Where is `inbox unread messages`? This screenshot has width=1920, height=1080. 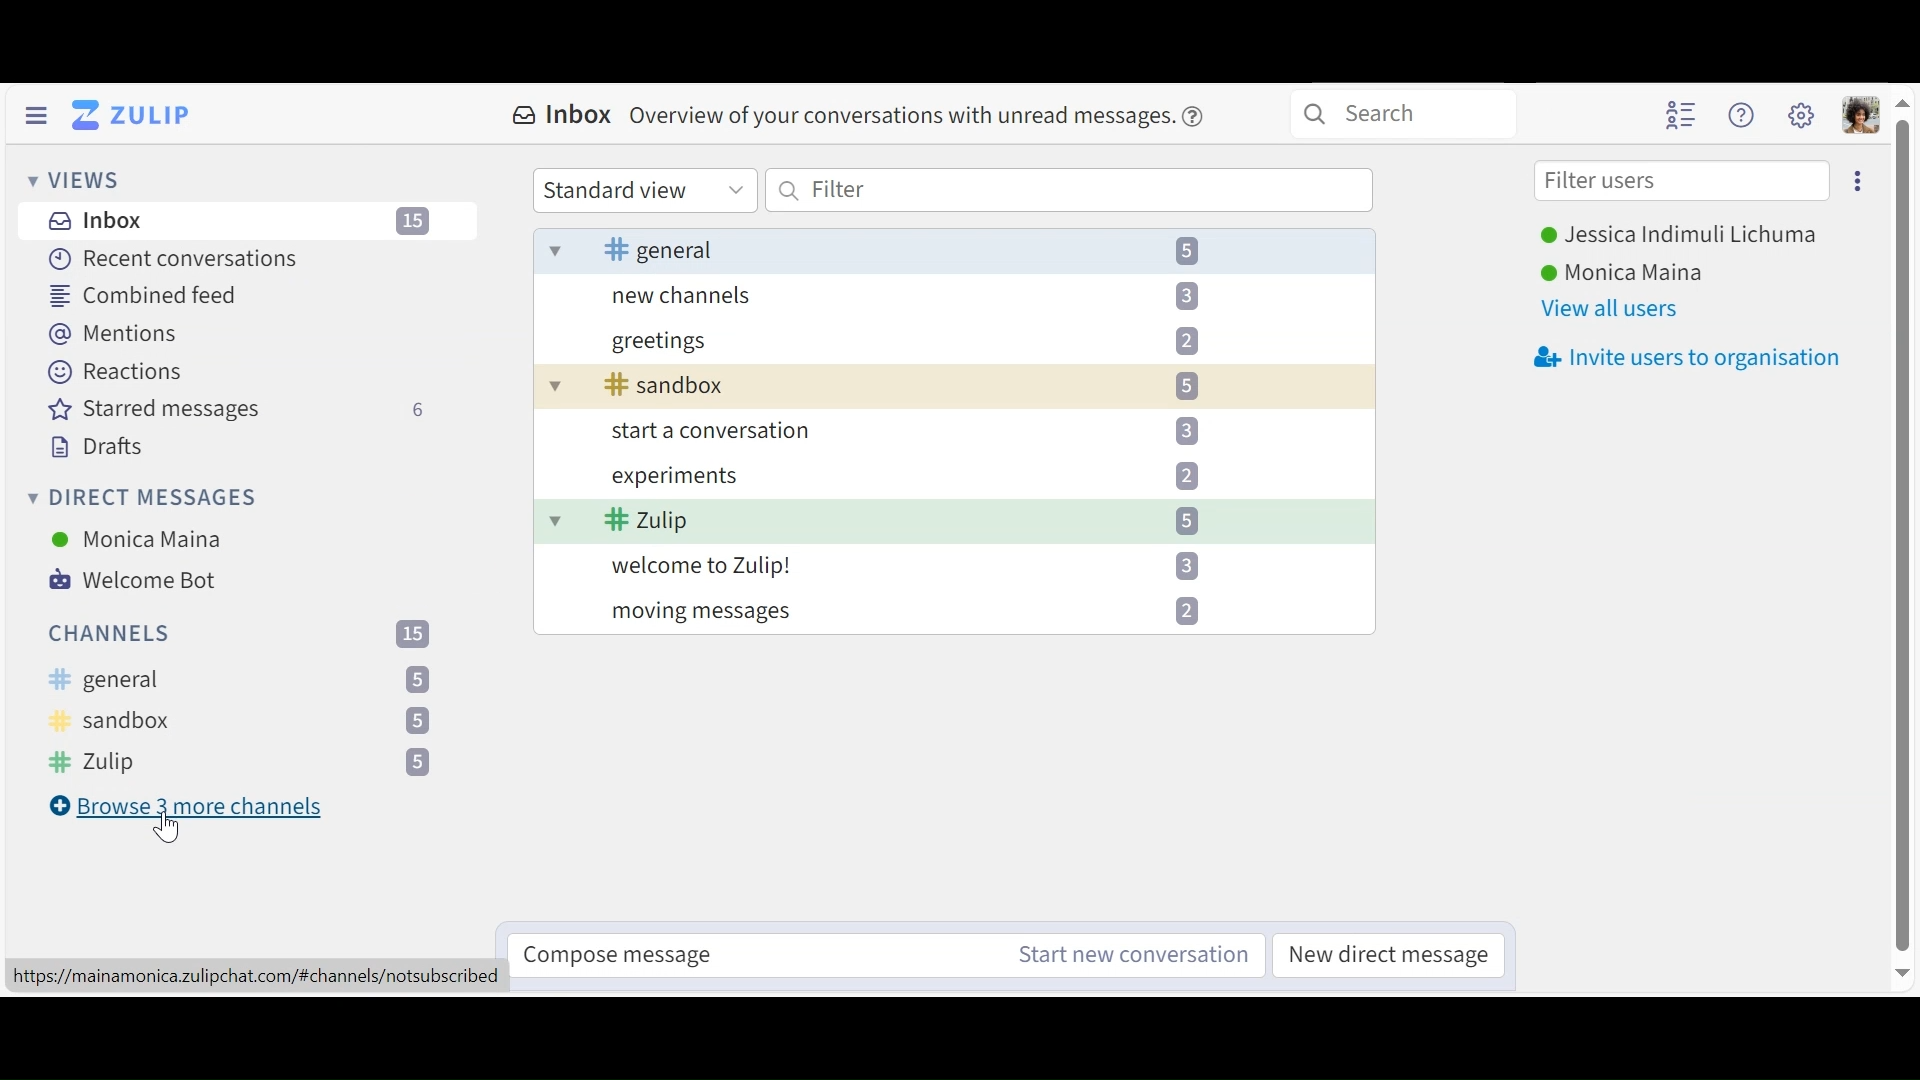
inbox unread messages is located at coordinates (953, 432).